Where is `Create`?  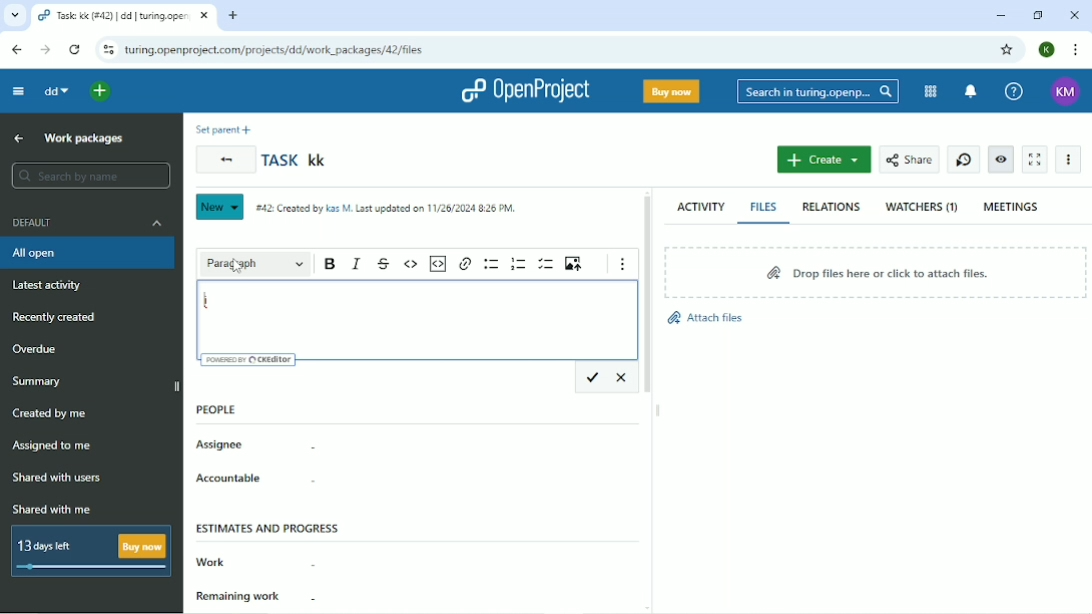 Create is located at coordinates (825, 160).